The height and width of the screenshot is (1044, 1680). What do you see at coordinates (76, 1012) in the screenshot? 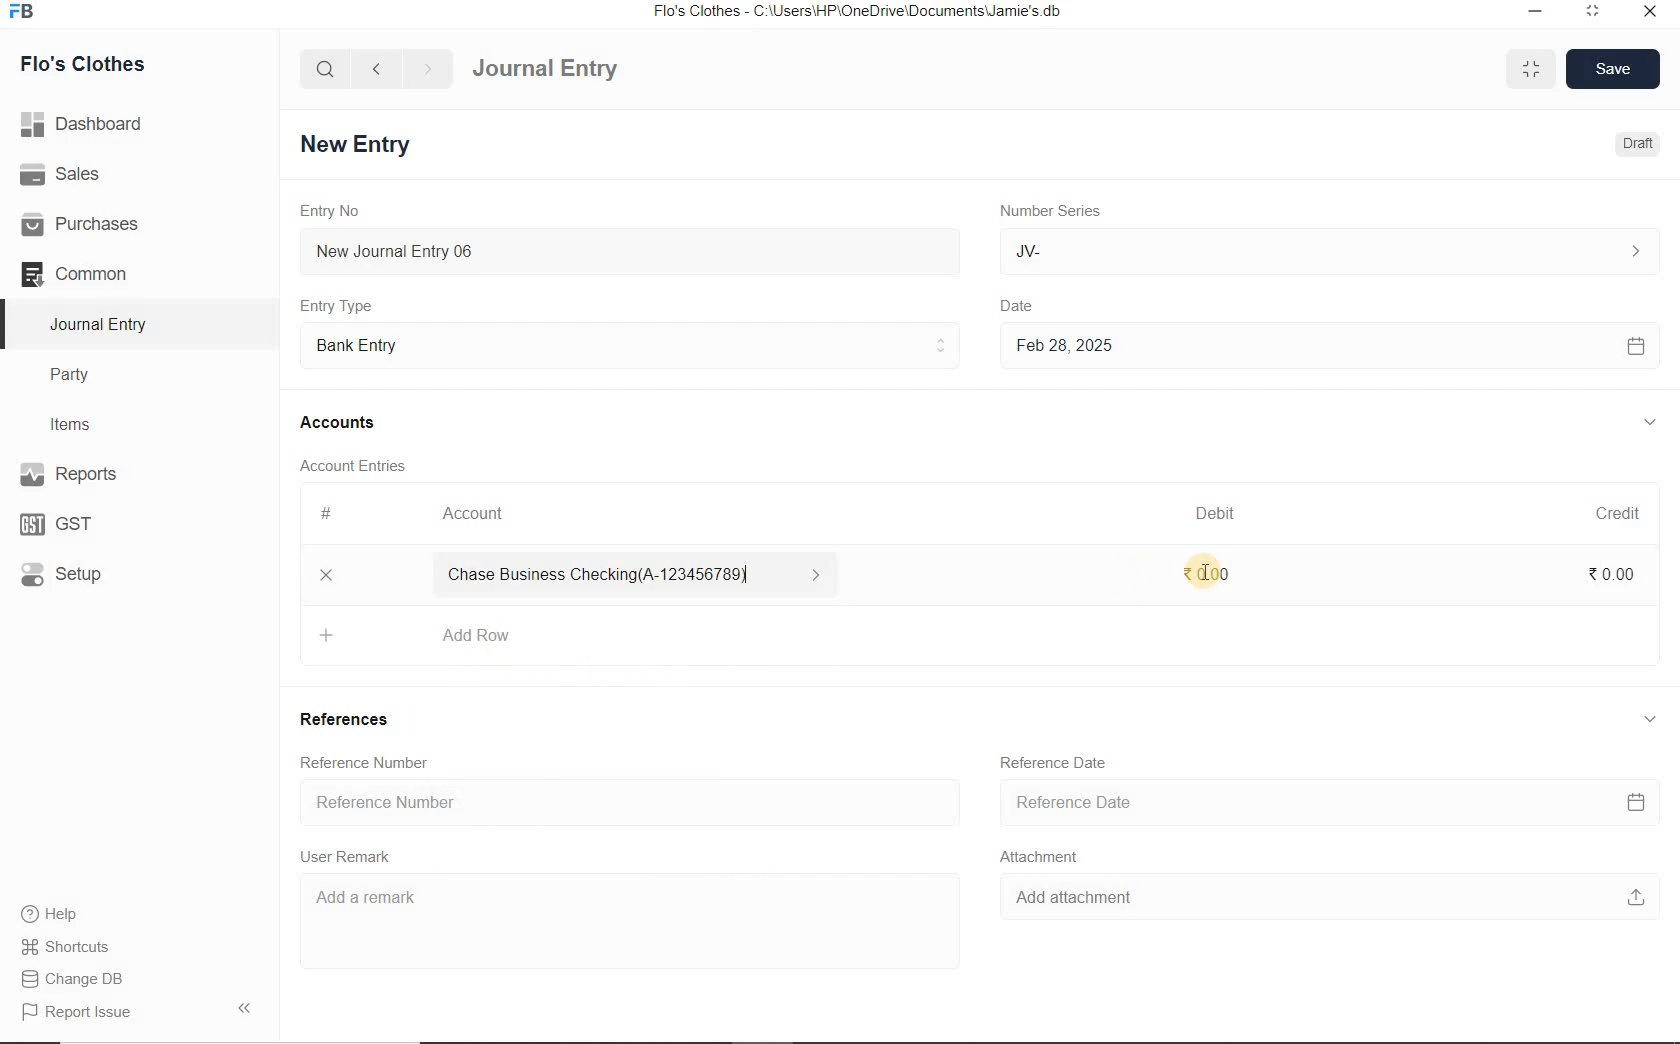
I see `Report Issue` at bounding box center [76, 1012].